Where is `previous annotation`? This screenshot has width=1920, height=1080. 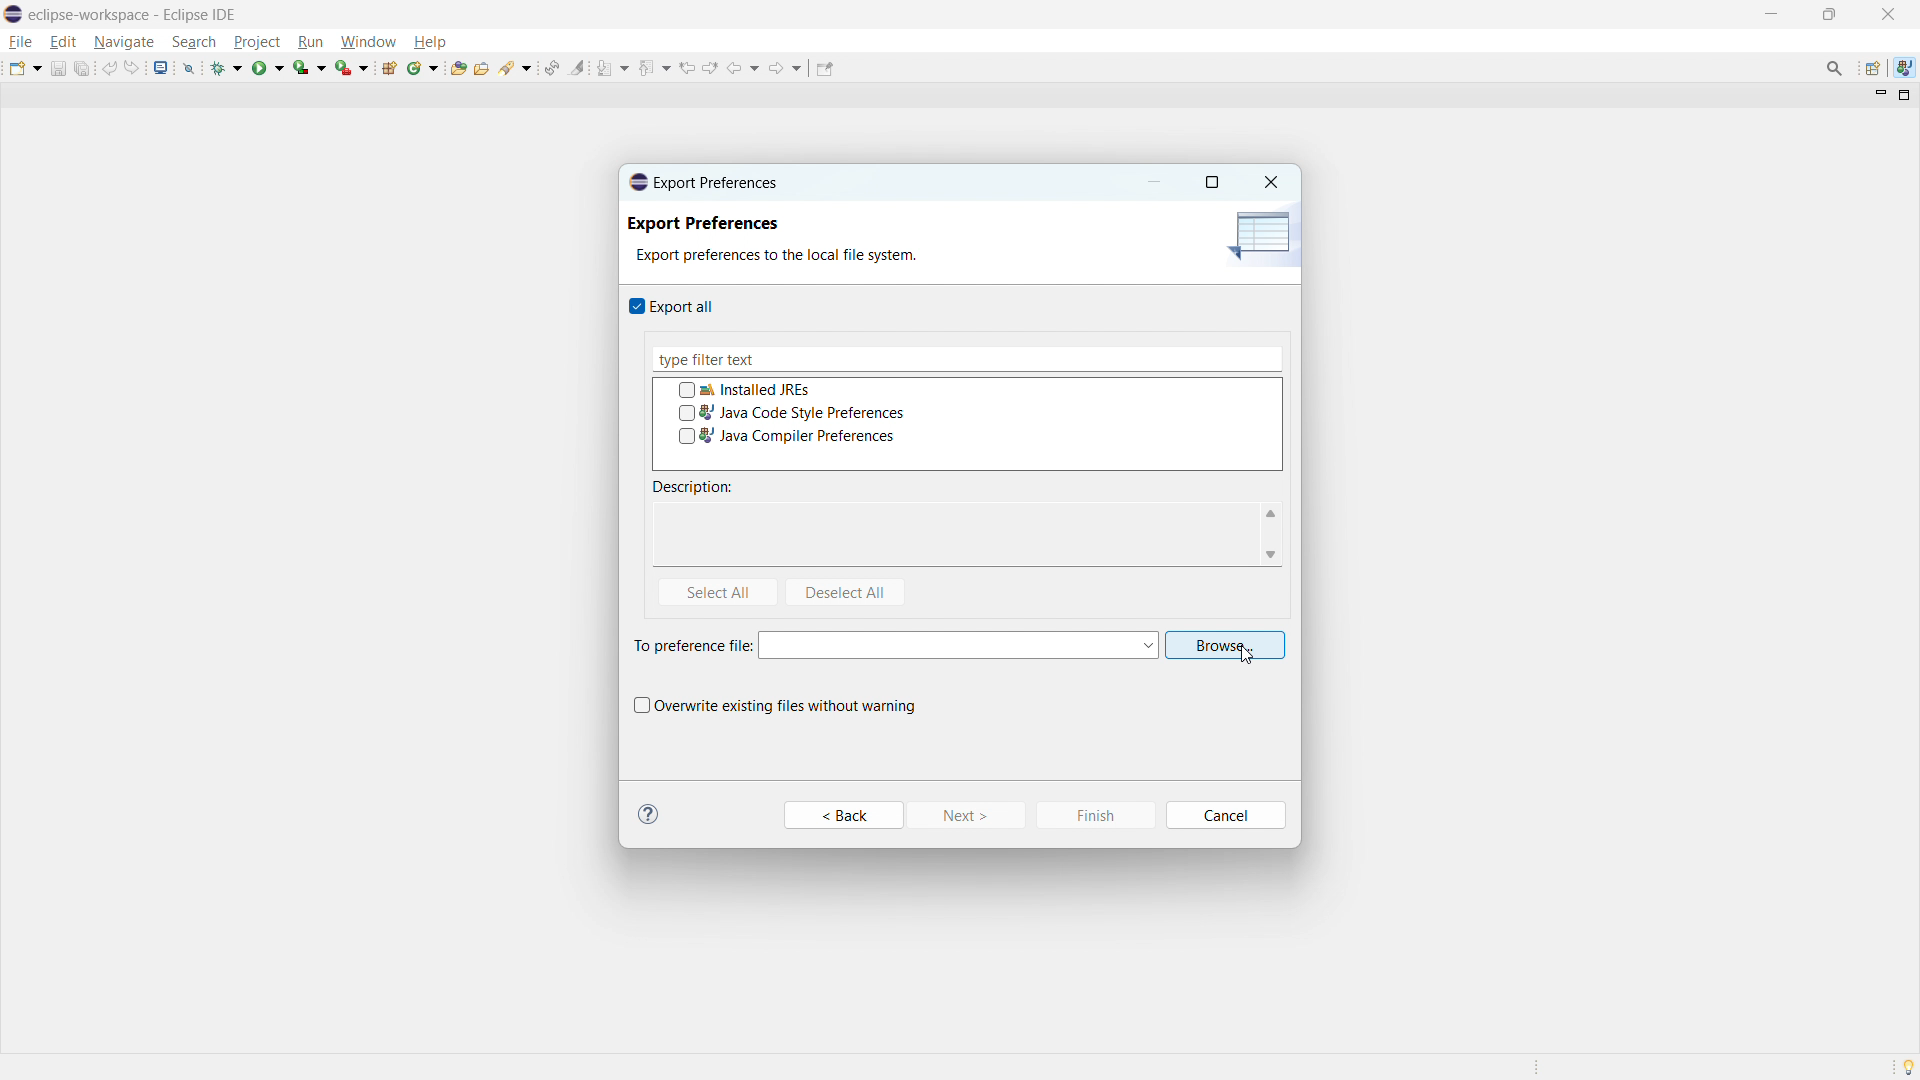 previous annotation is located at coordinates (655, 66).